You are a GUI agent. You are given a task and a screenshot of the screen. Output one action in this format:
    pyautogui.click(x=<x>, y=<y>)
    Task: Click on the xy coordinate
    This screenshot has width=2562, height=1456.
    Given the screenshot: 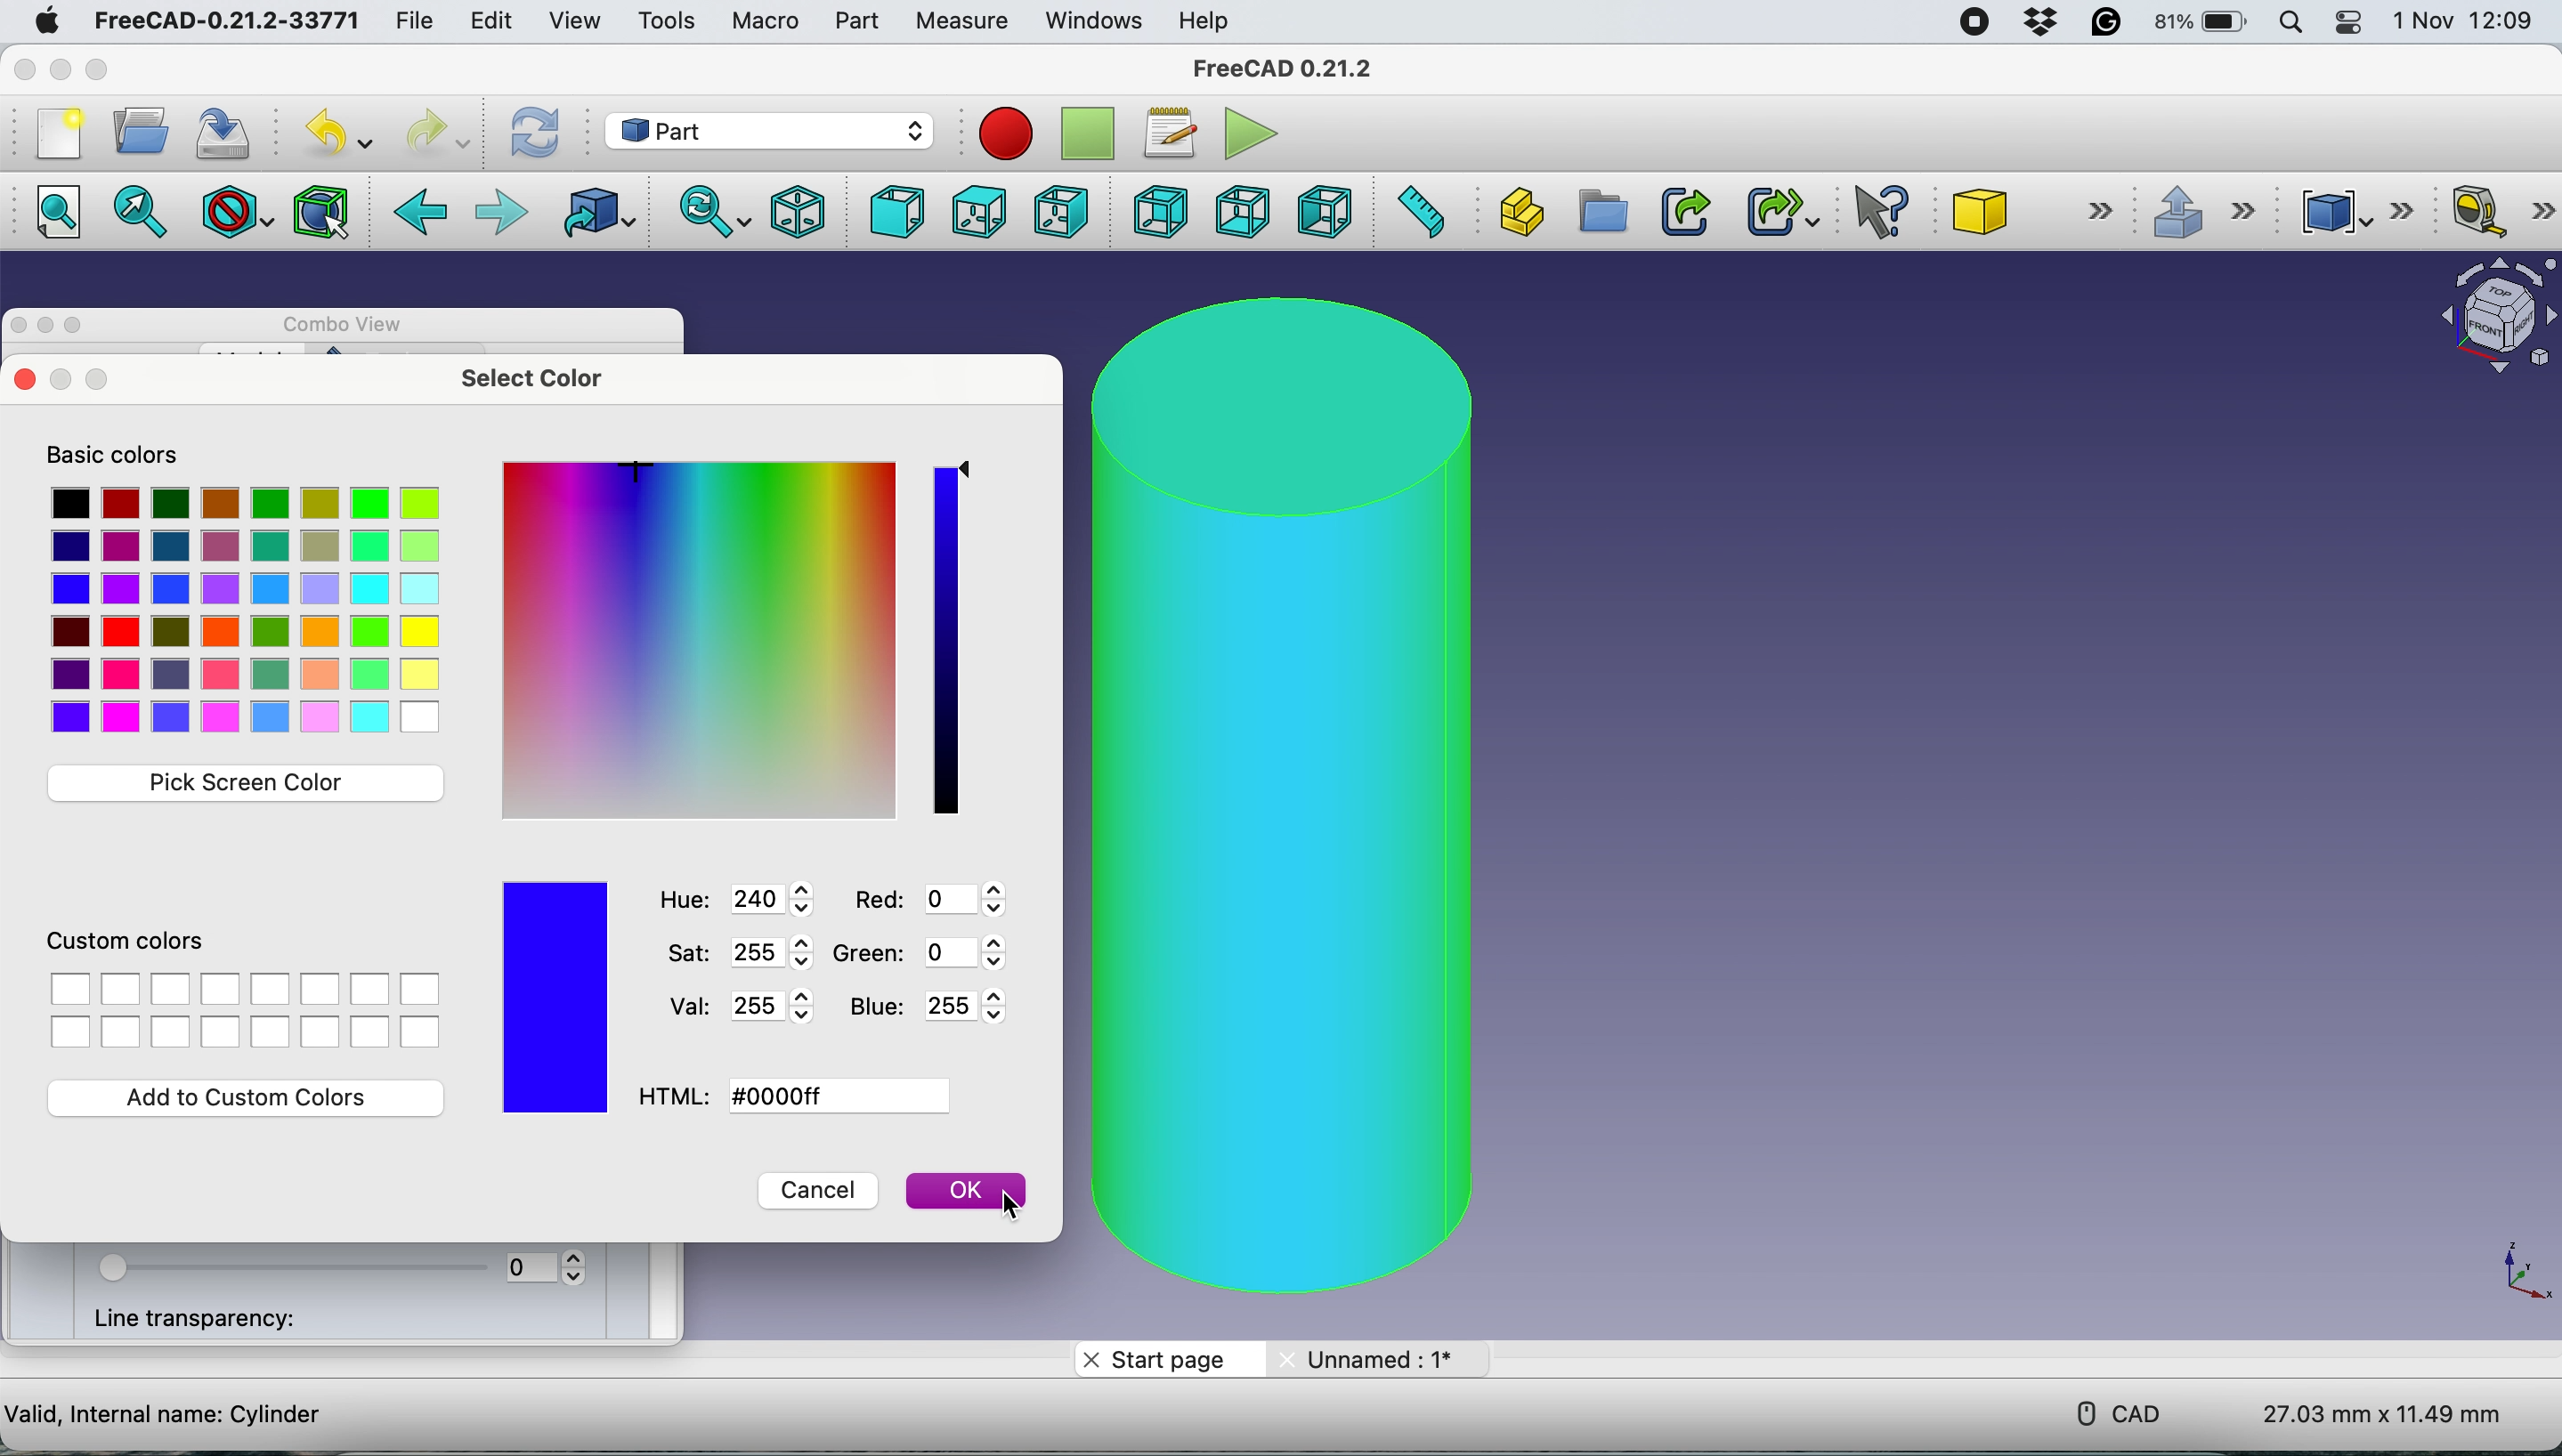 What is the action you would take?
    pyautogui.click(x=2519, y=1269)
    